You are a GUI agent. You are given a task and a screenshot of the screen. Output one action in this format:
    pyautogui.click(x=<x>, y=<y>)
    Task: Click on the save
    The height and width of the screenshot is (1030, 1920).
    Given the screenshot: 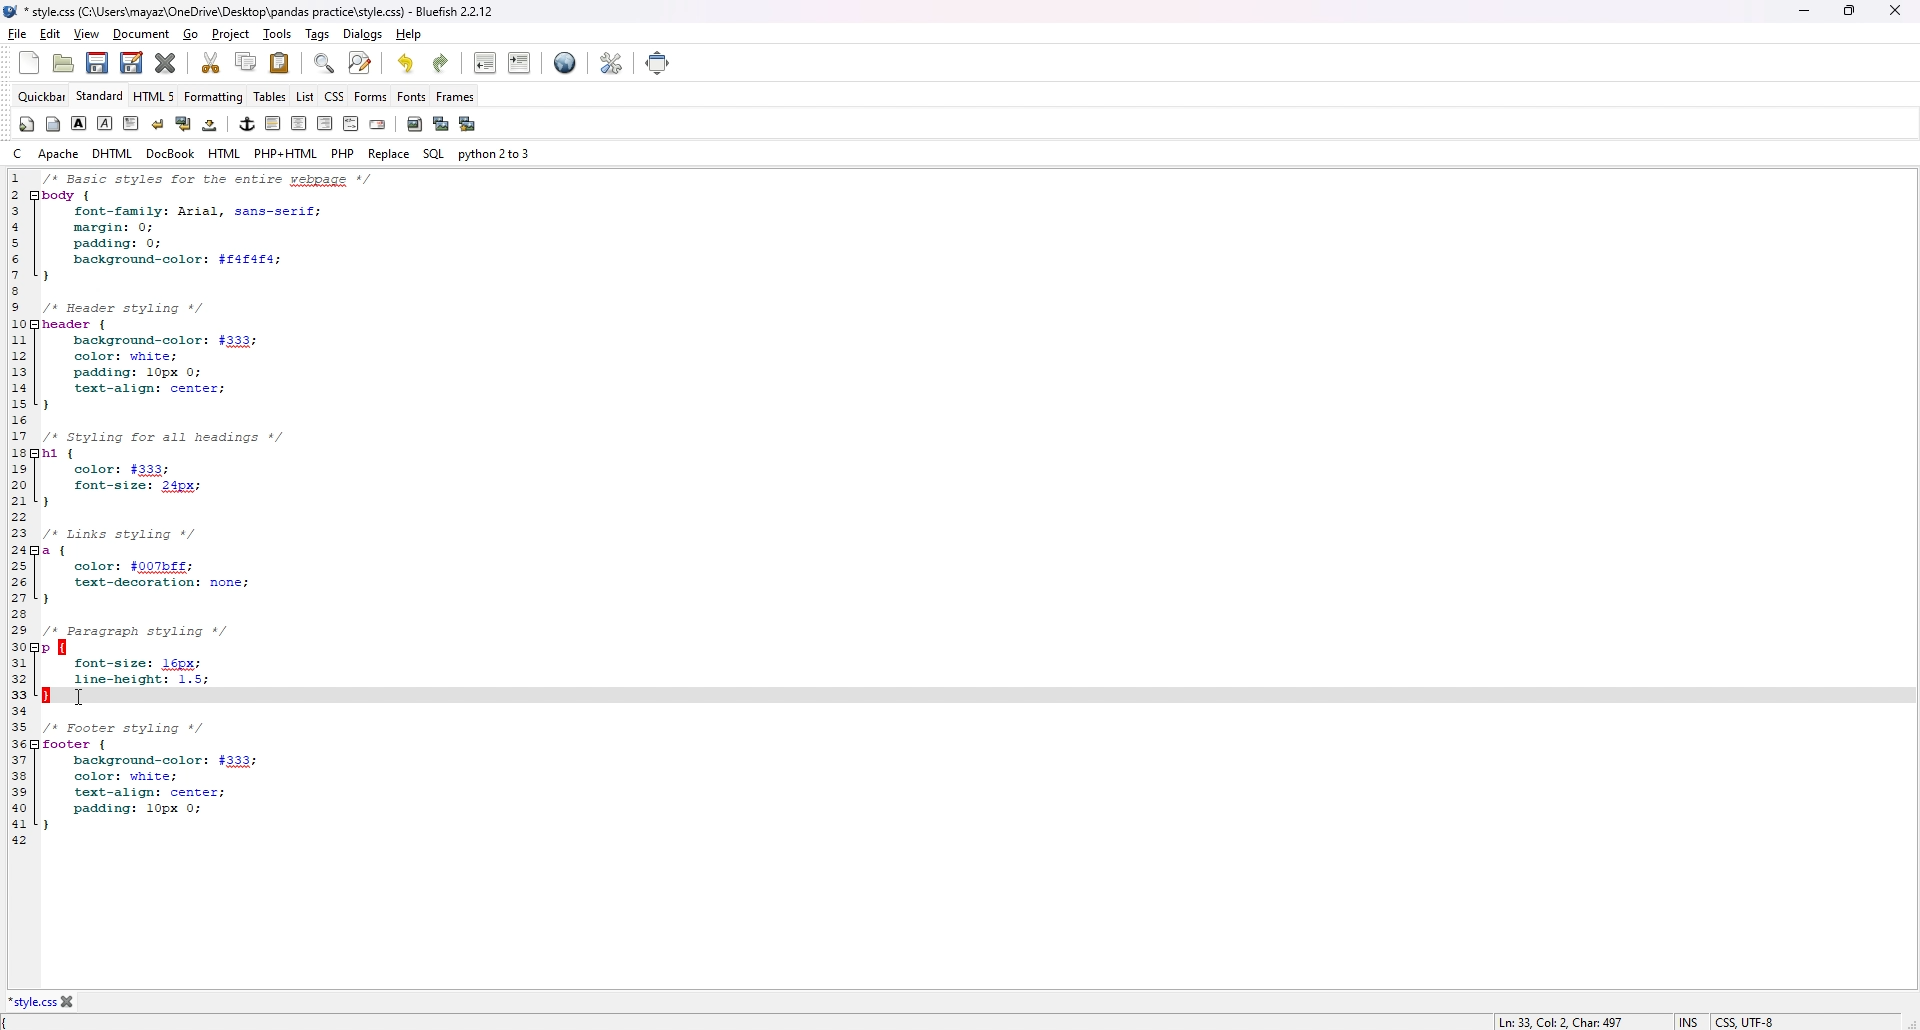 What is the action you would take?
    pyautogui.click(x=98, y=63)
    